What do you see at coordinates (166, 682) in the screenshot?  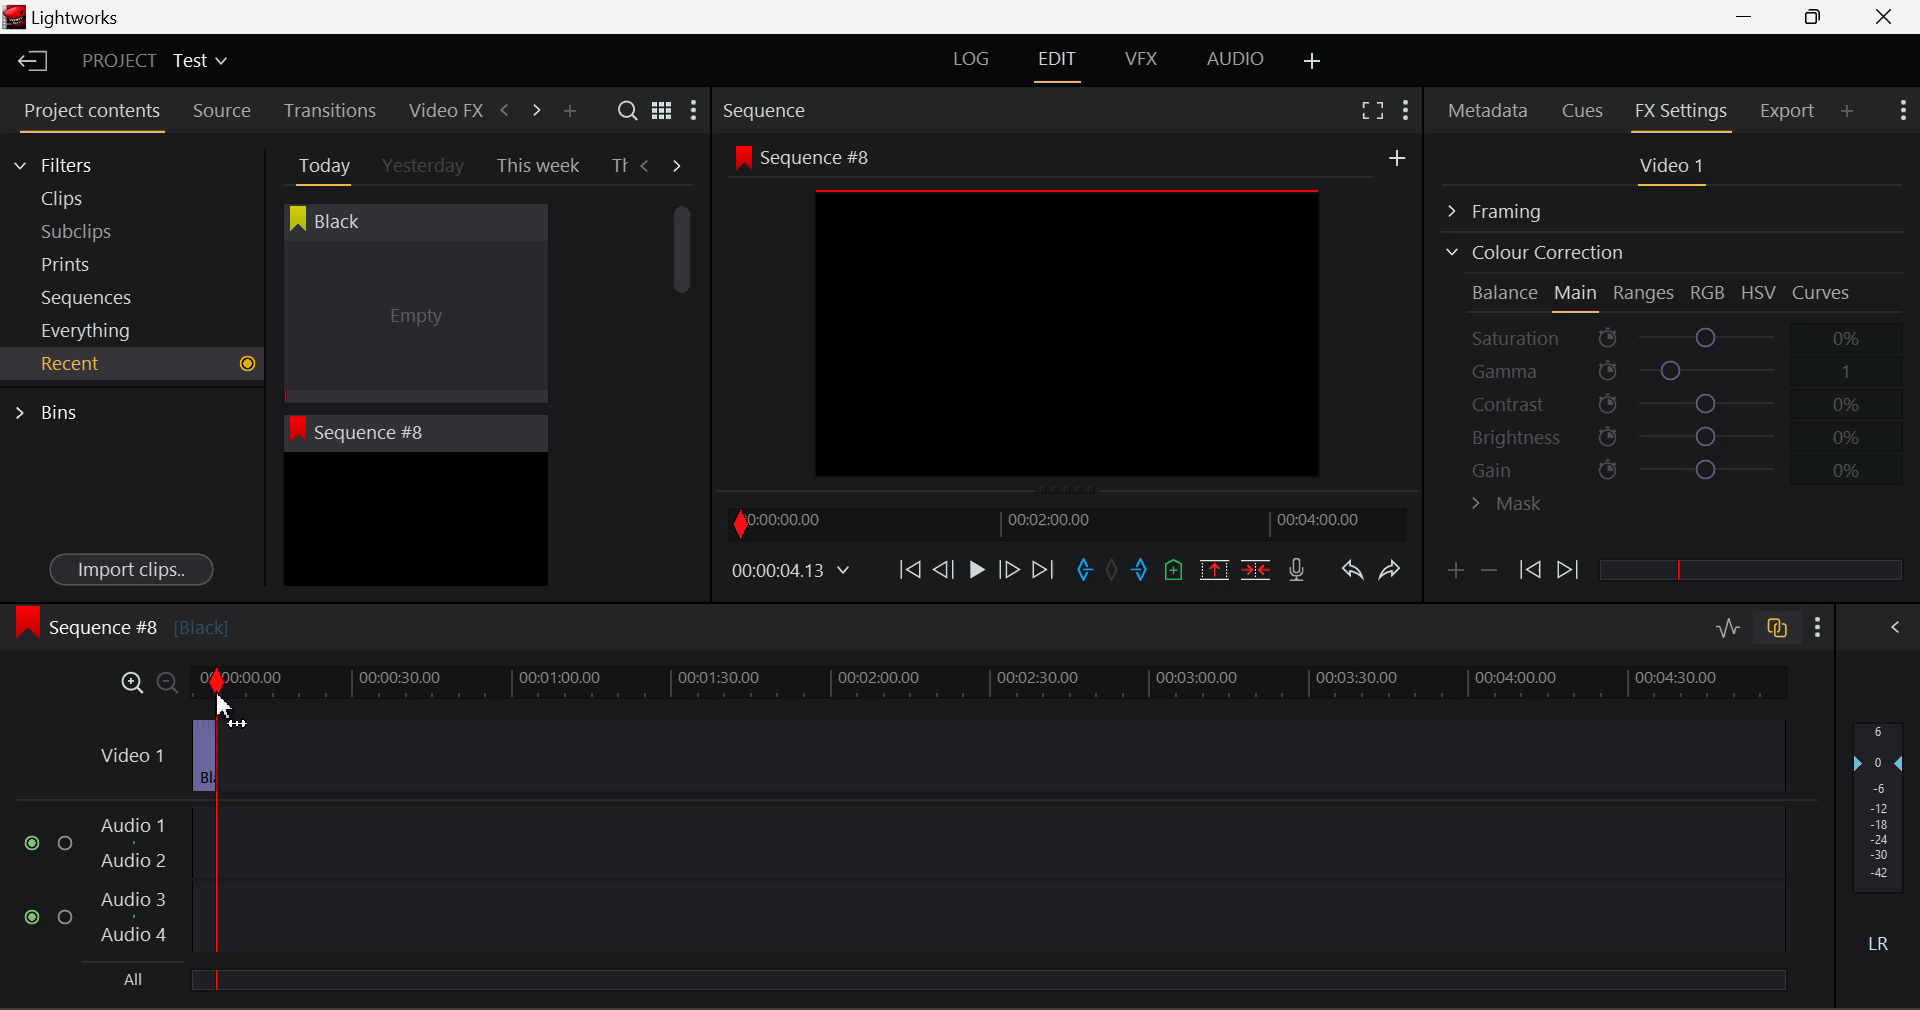 I see `Timeline Zoom Out` at bounding box center [166, 682].